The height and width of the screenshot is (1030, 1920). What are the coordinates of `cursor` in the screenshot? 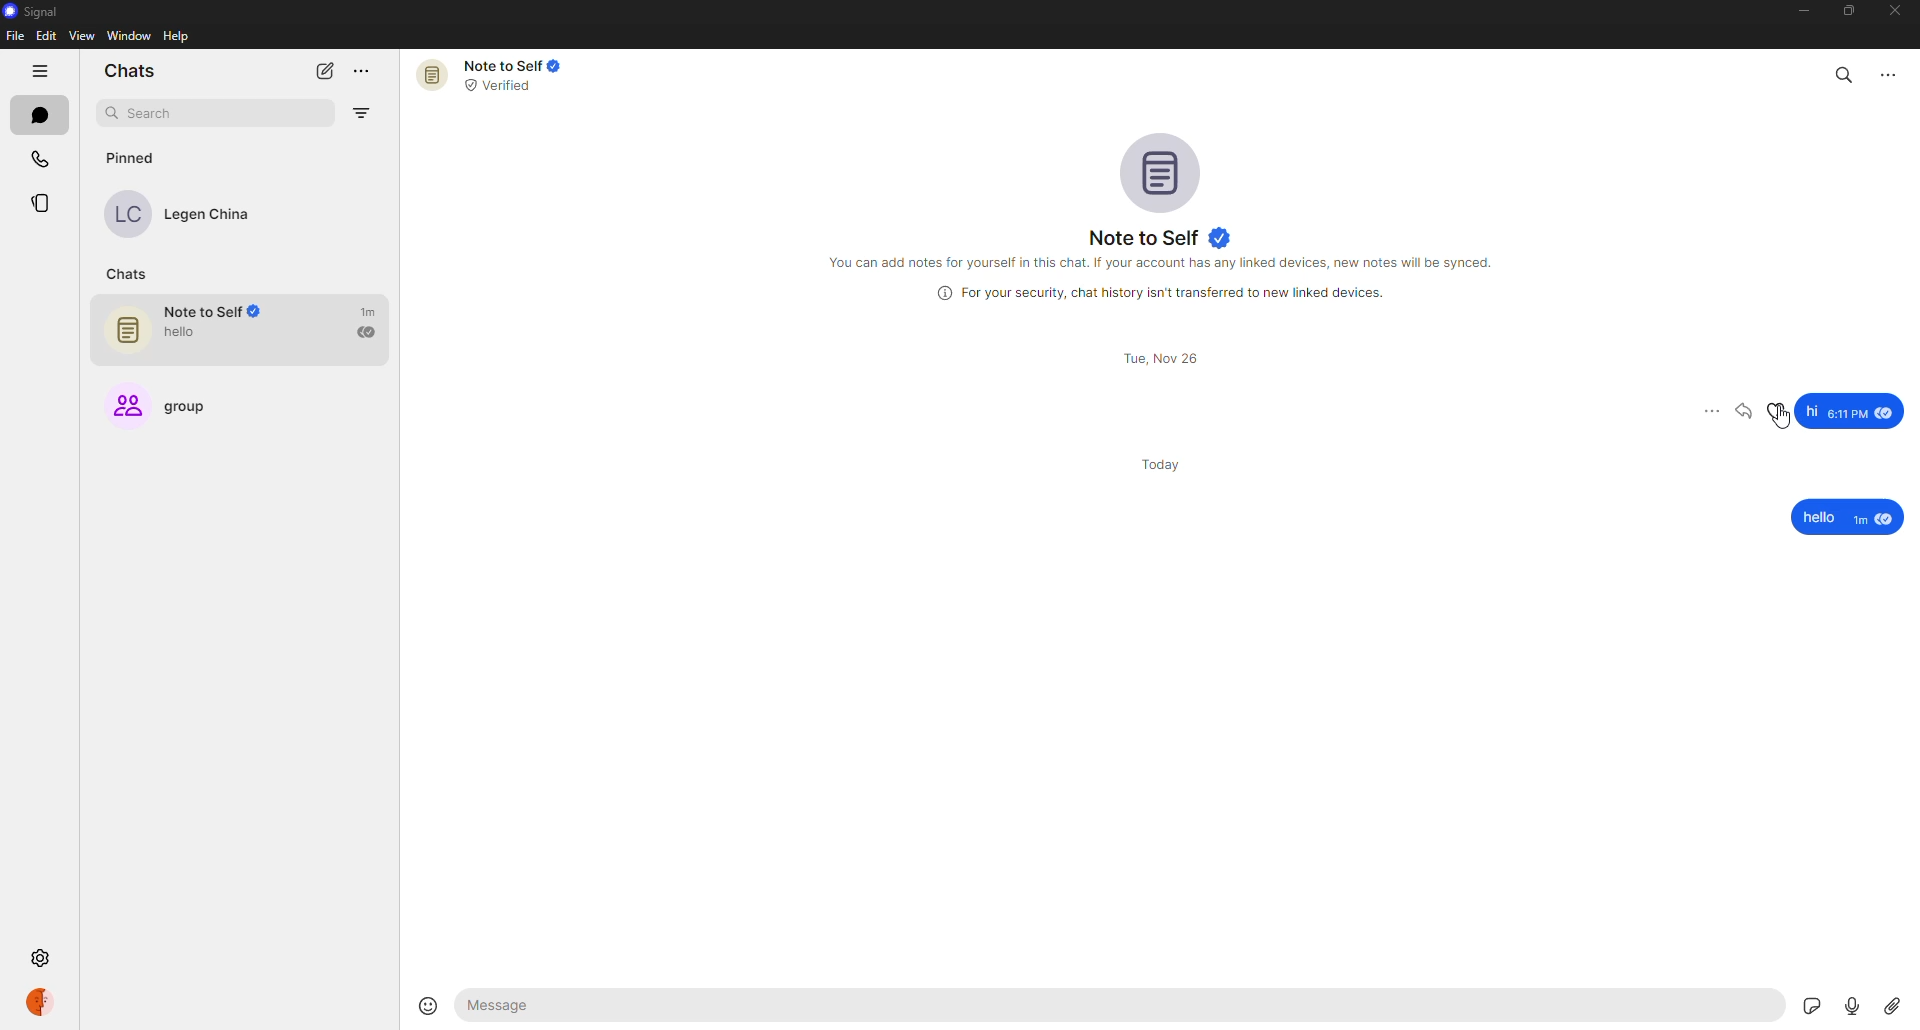 It's located at (1780, 425).